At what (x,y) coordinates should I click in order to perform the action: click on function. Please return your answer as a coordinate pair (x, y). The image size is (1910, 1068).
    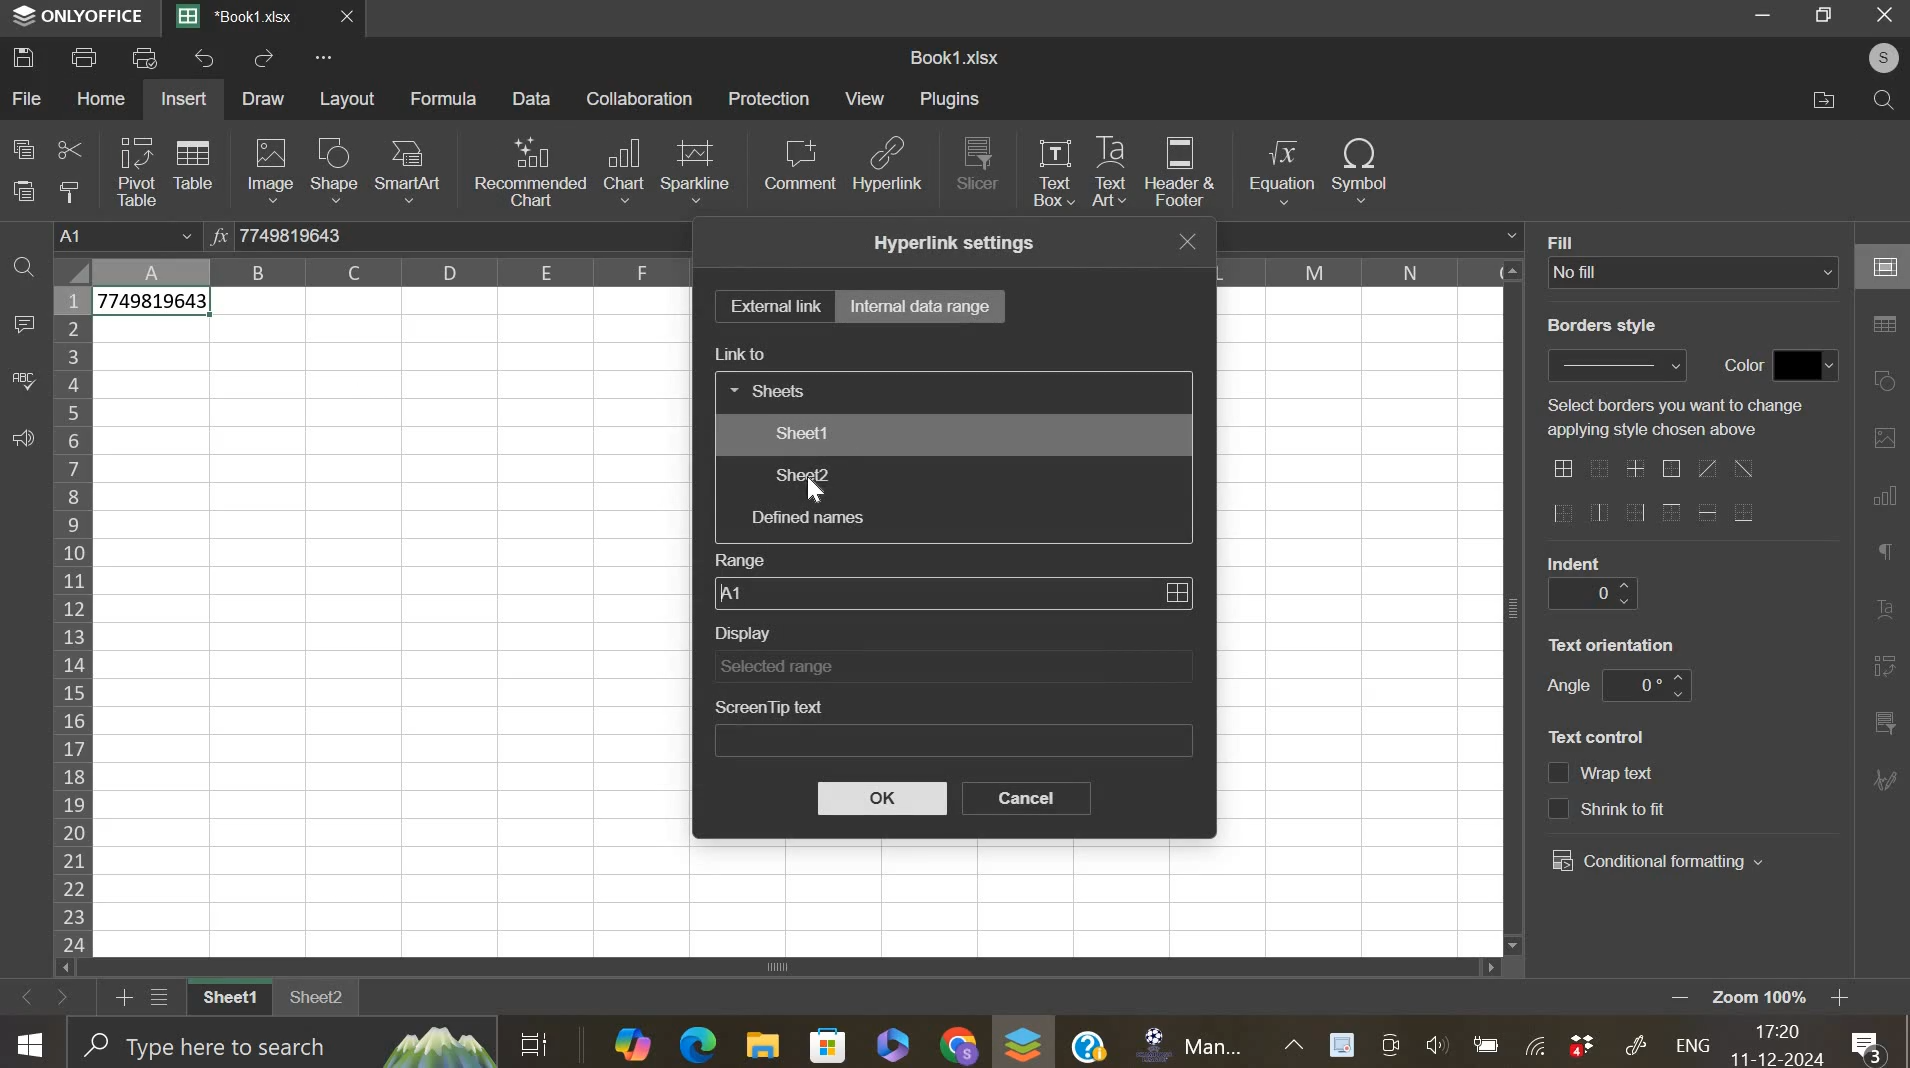
    Looking at the image, I should click on (217, 234).